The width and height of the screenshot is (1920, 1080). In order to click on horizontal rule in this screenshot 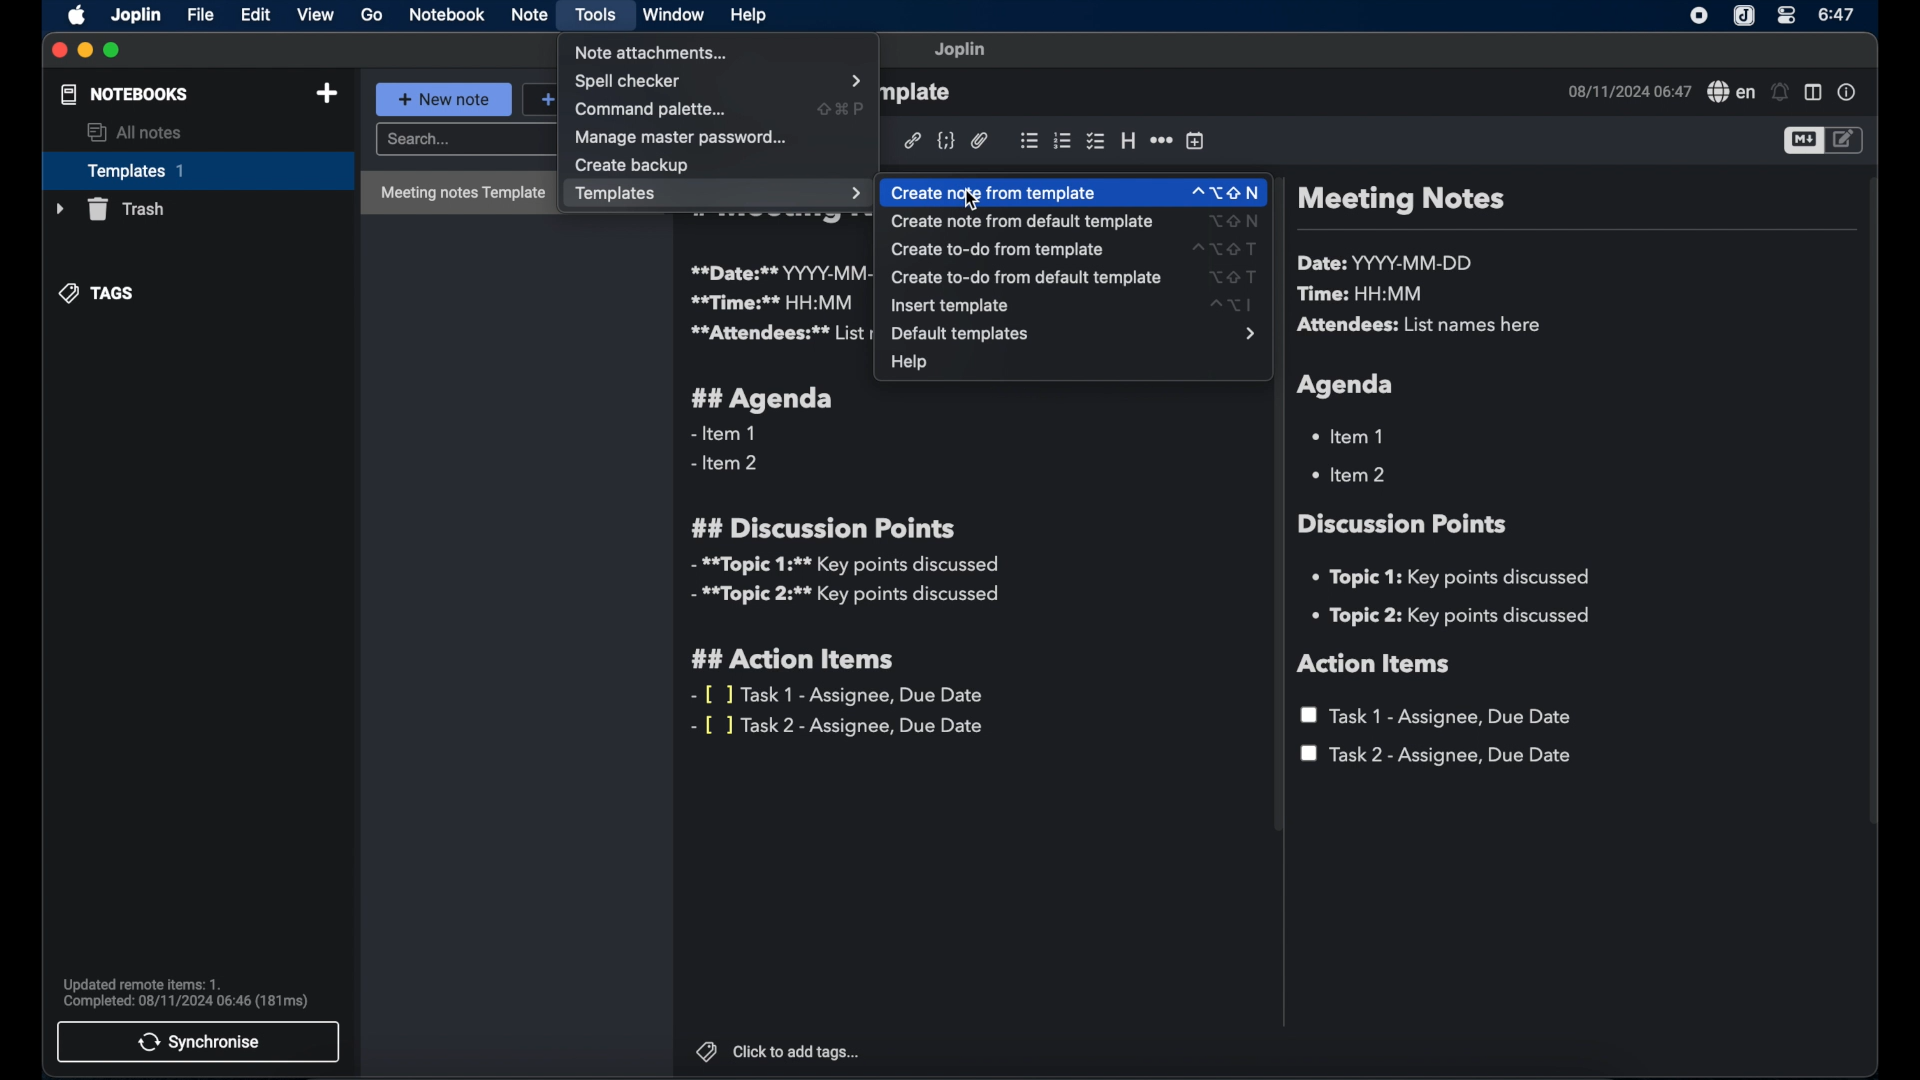, I will do `click(1161, 139)`.